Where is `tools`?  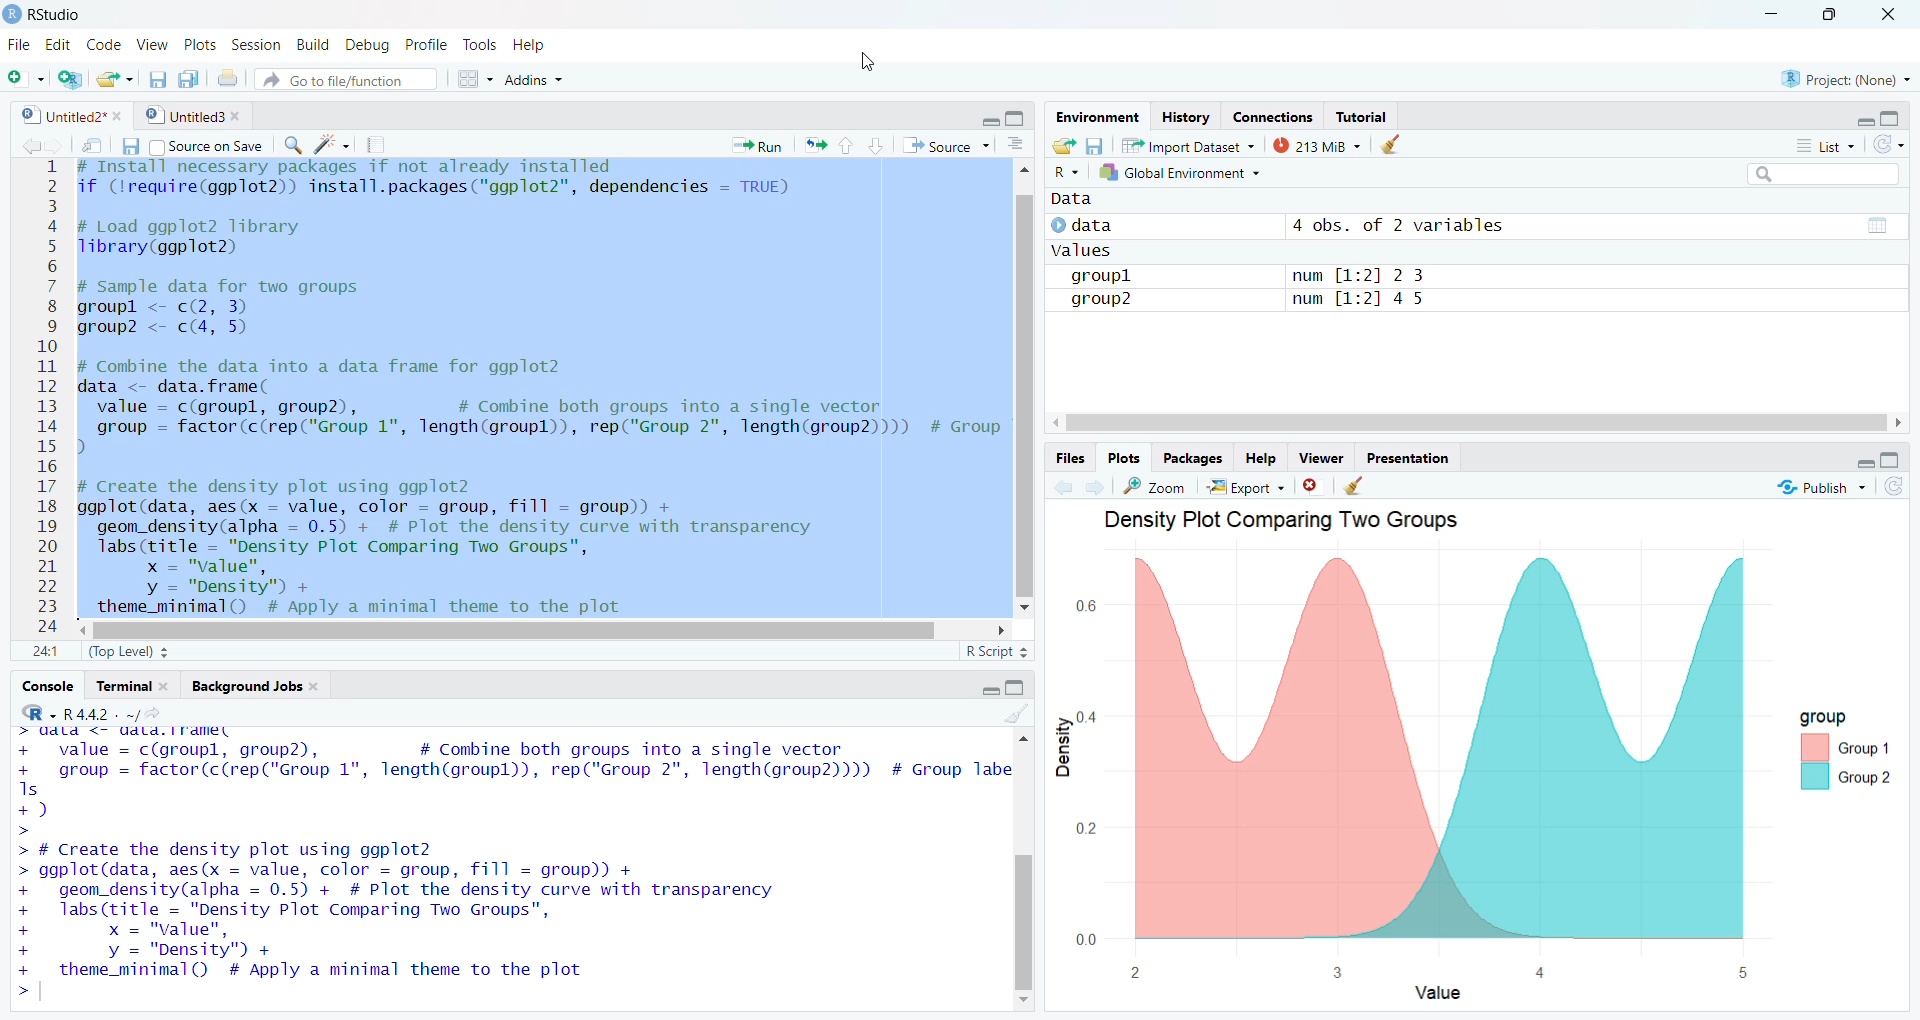 tools is located at coordinates (479, 46).